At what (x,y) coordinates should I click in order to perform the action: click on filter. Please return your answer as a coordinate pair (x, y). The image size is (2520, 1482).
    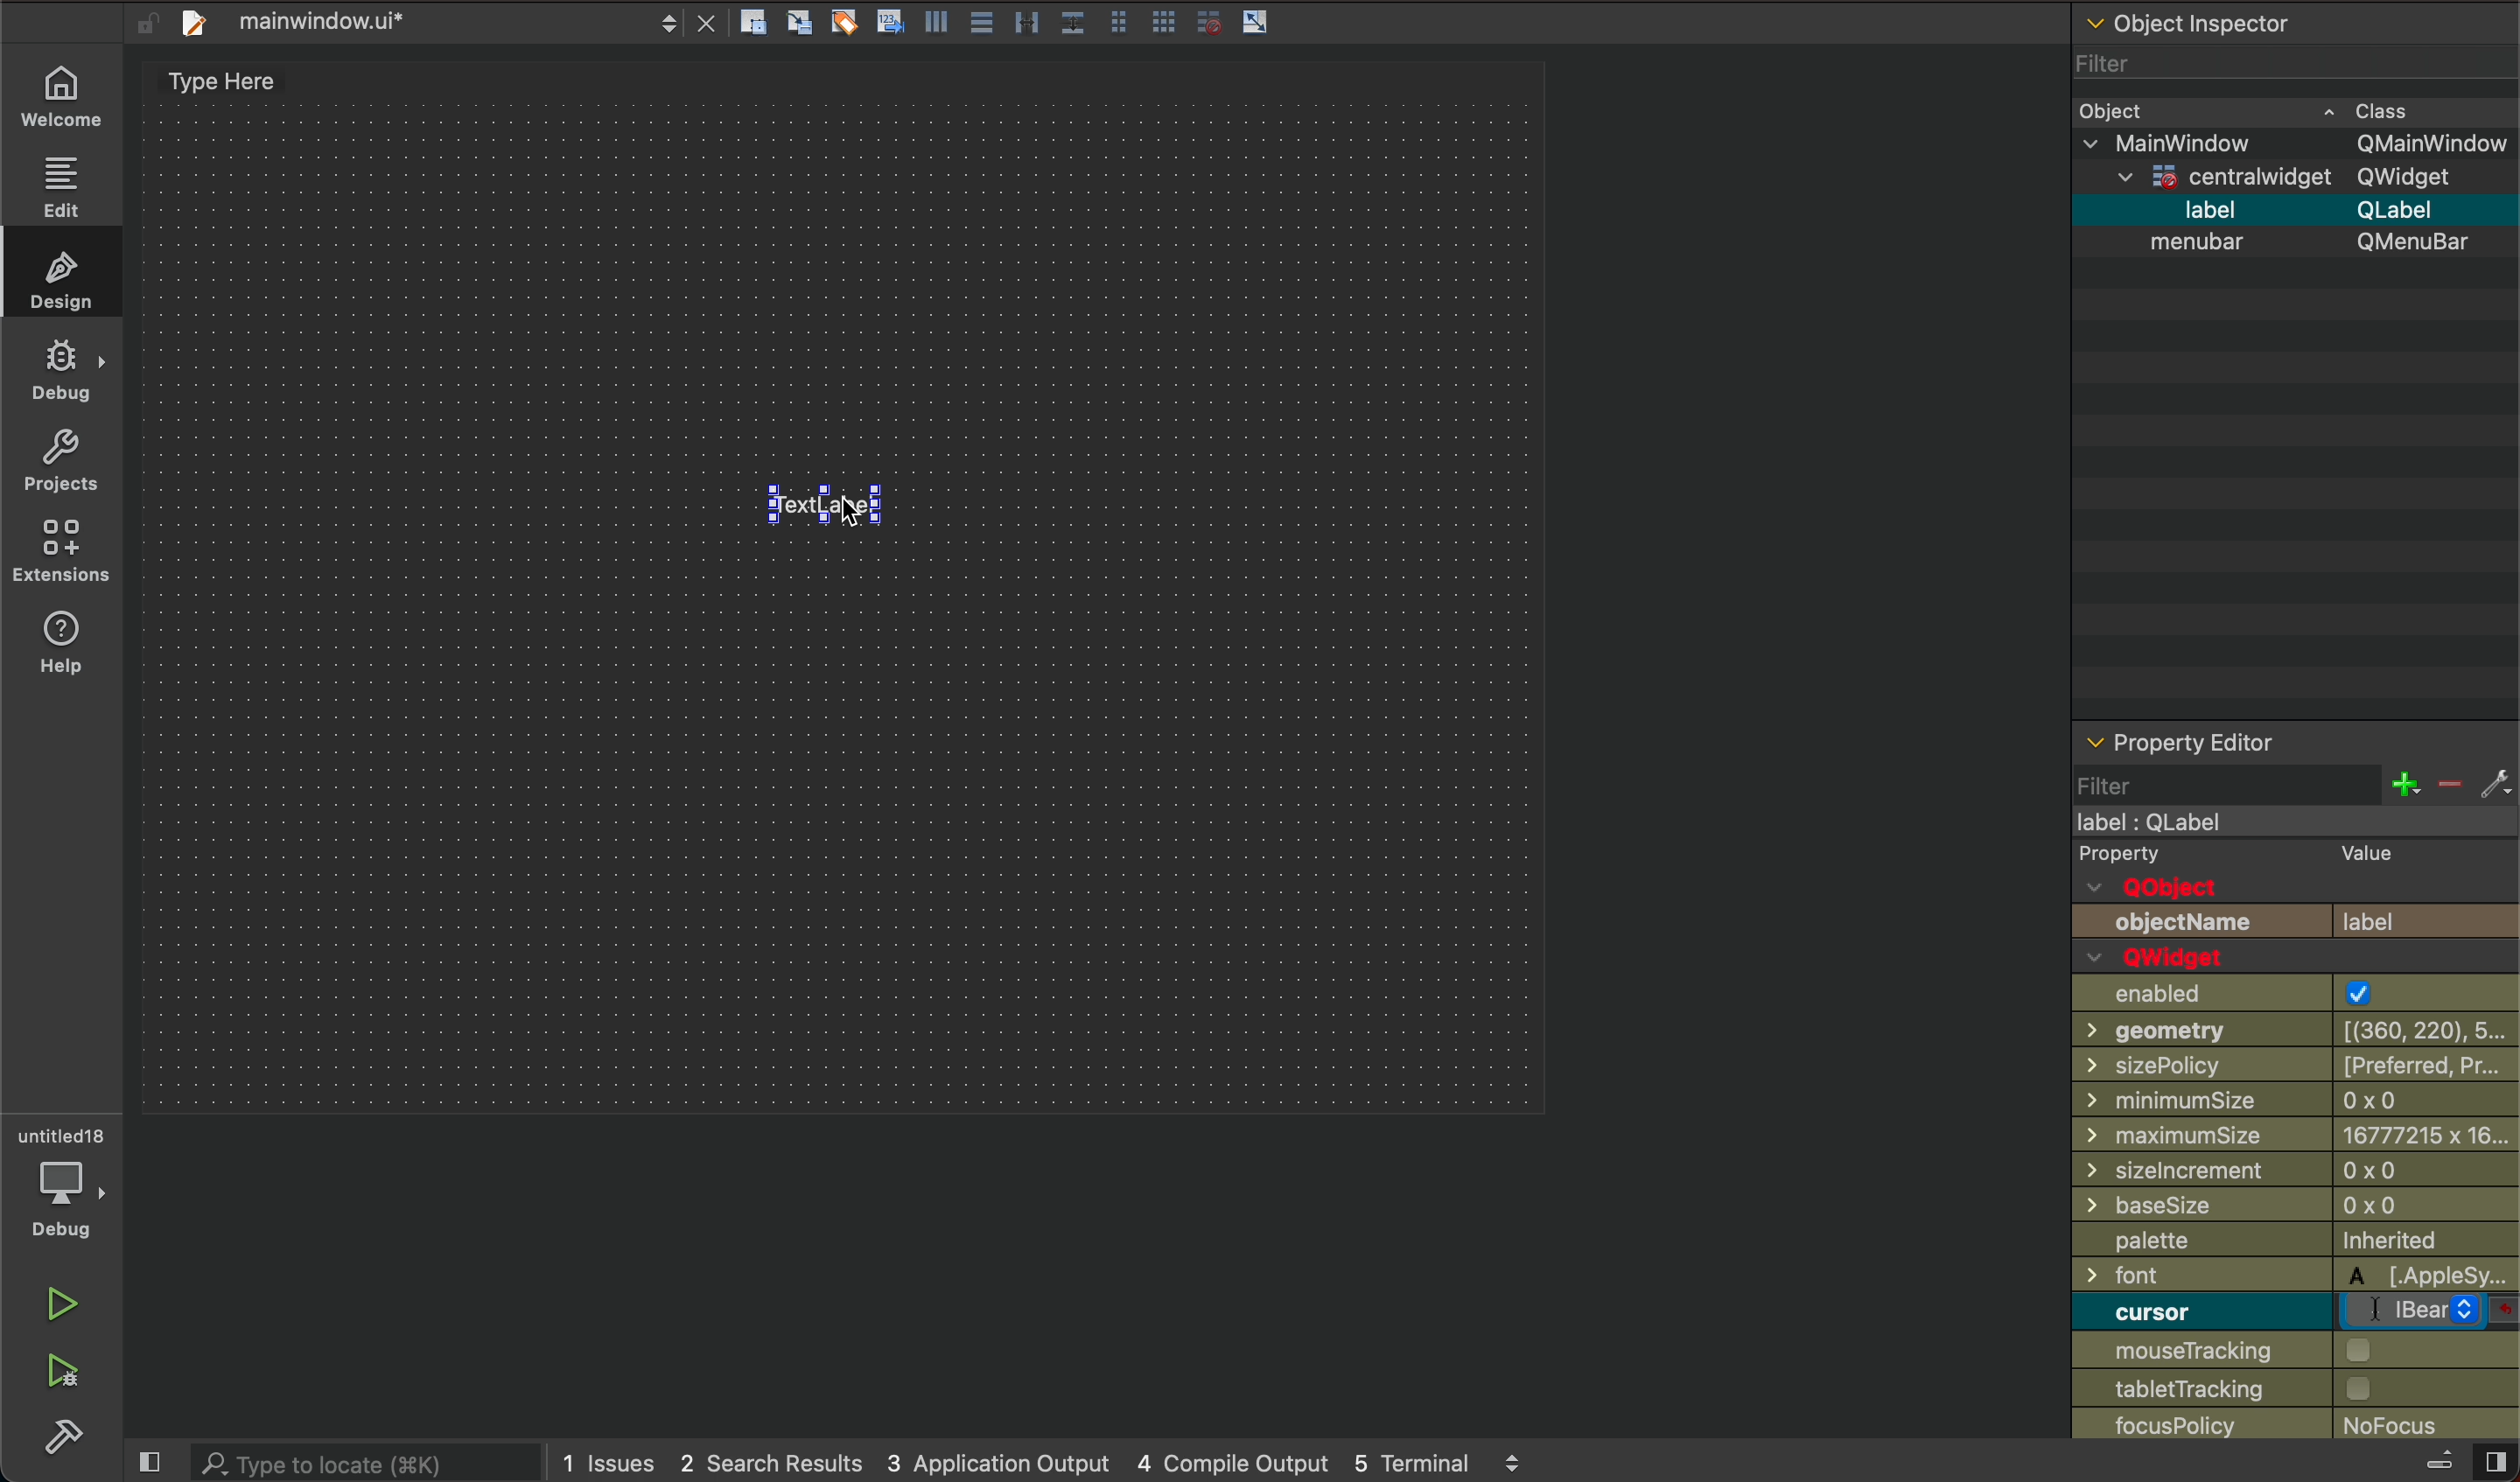
    Looking at the image, I should click on (2140, 781).